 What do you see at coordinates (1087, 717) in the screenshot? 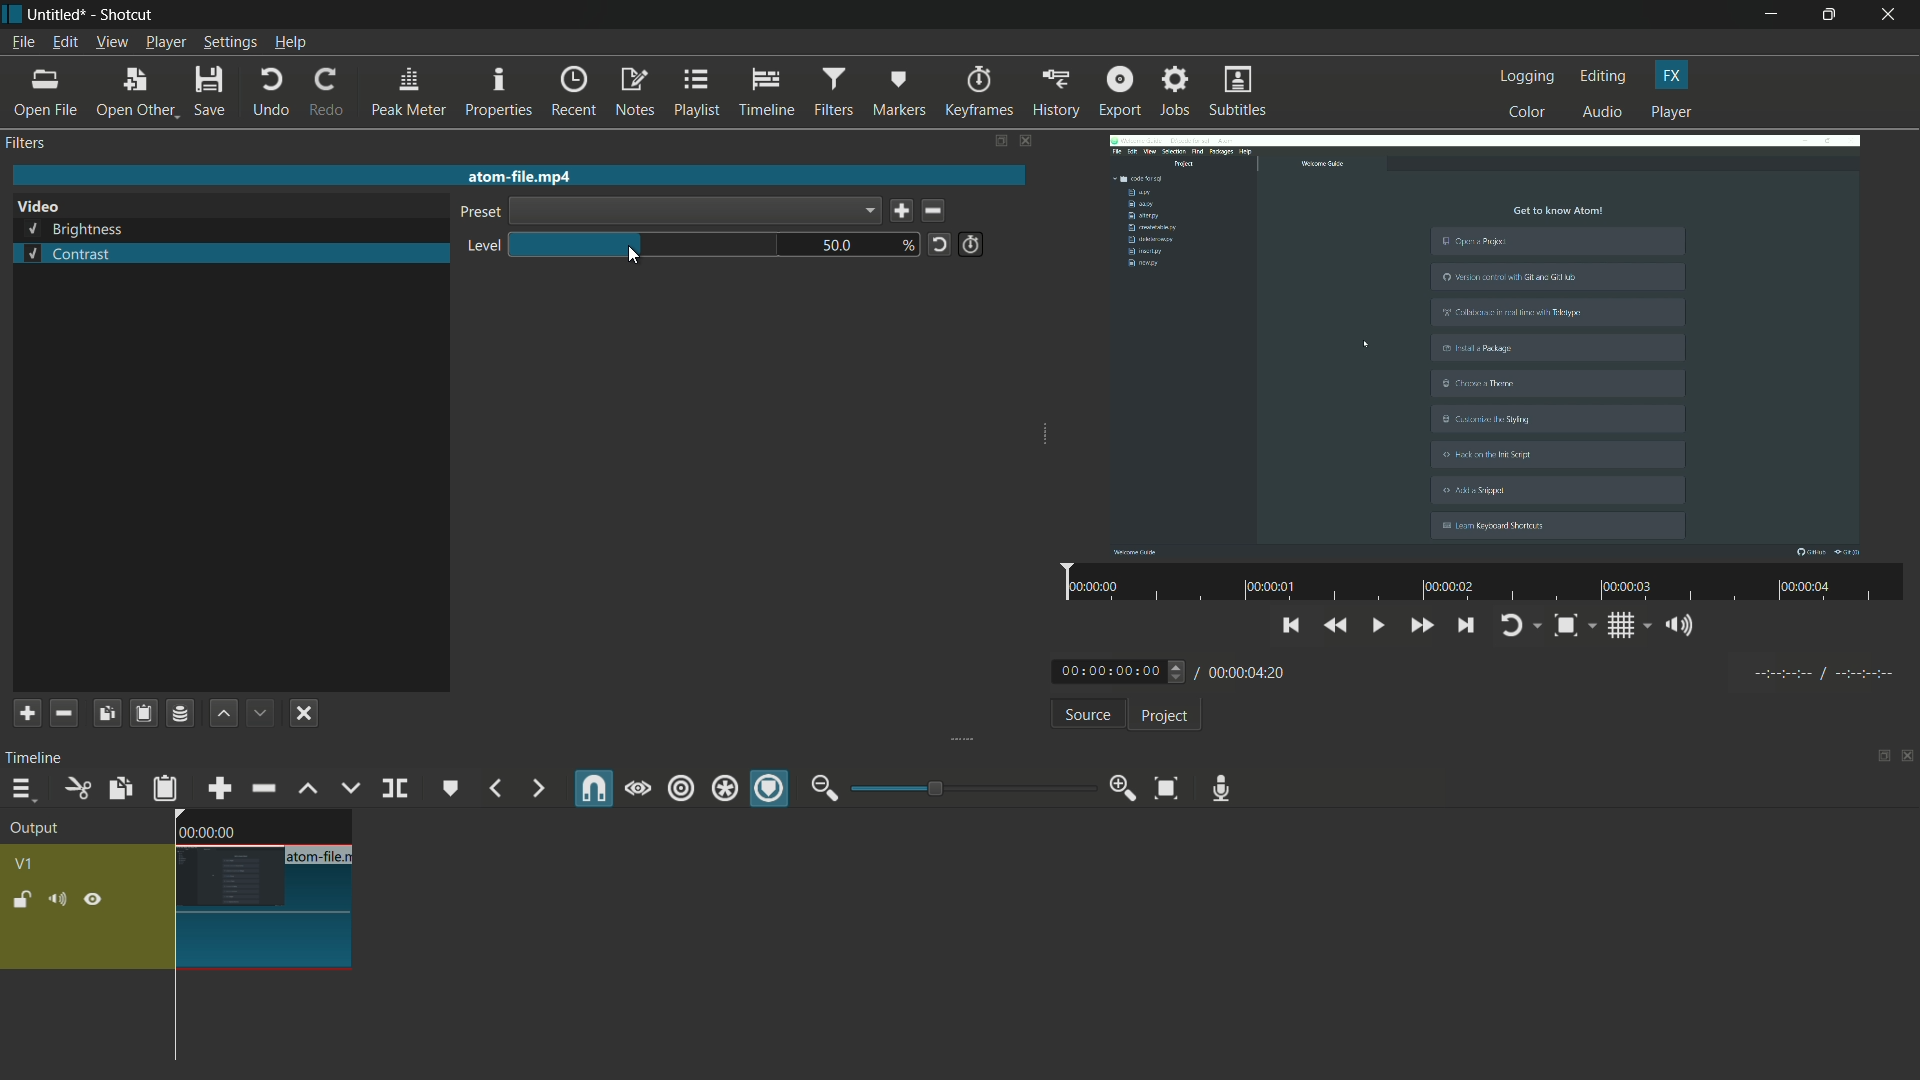
I see `source` at bounding box center [1087, 717].